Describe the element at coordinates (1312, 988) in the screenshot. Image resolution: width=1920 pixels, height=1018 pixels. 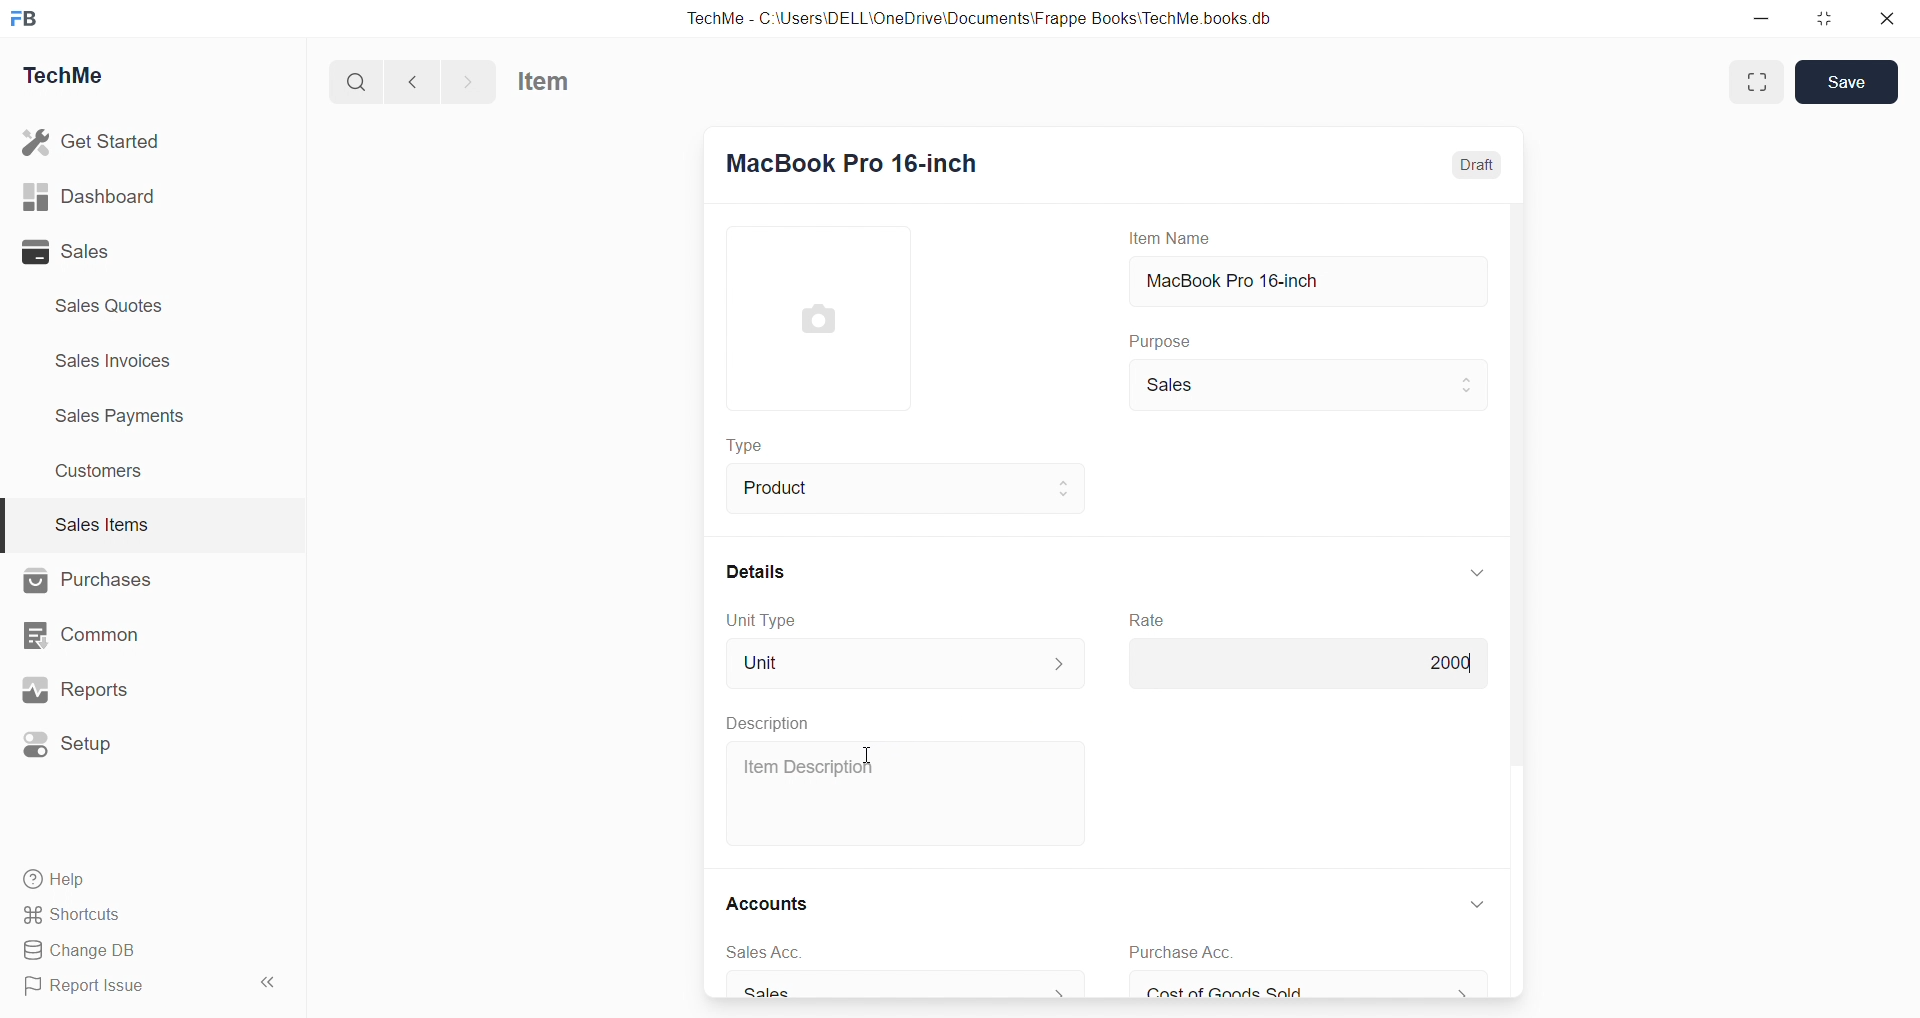
I see `Cost of Goods Sold` at that location.